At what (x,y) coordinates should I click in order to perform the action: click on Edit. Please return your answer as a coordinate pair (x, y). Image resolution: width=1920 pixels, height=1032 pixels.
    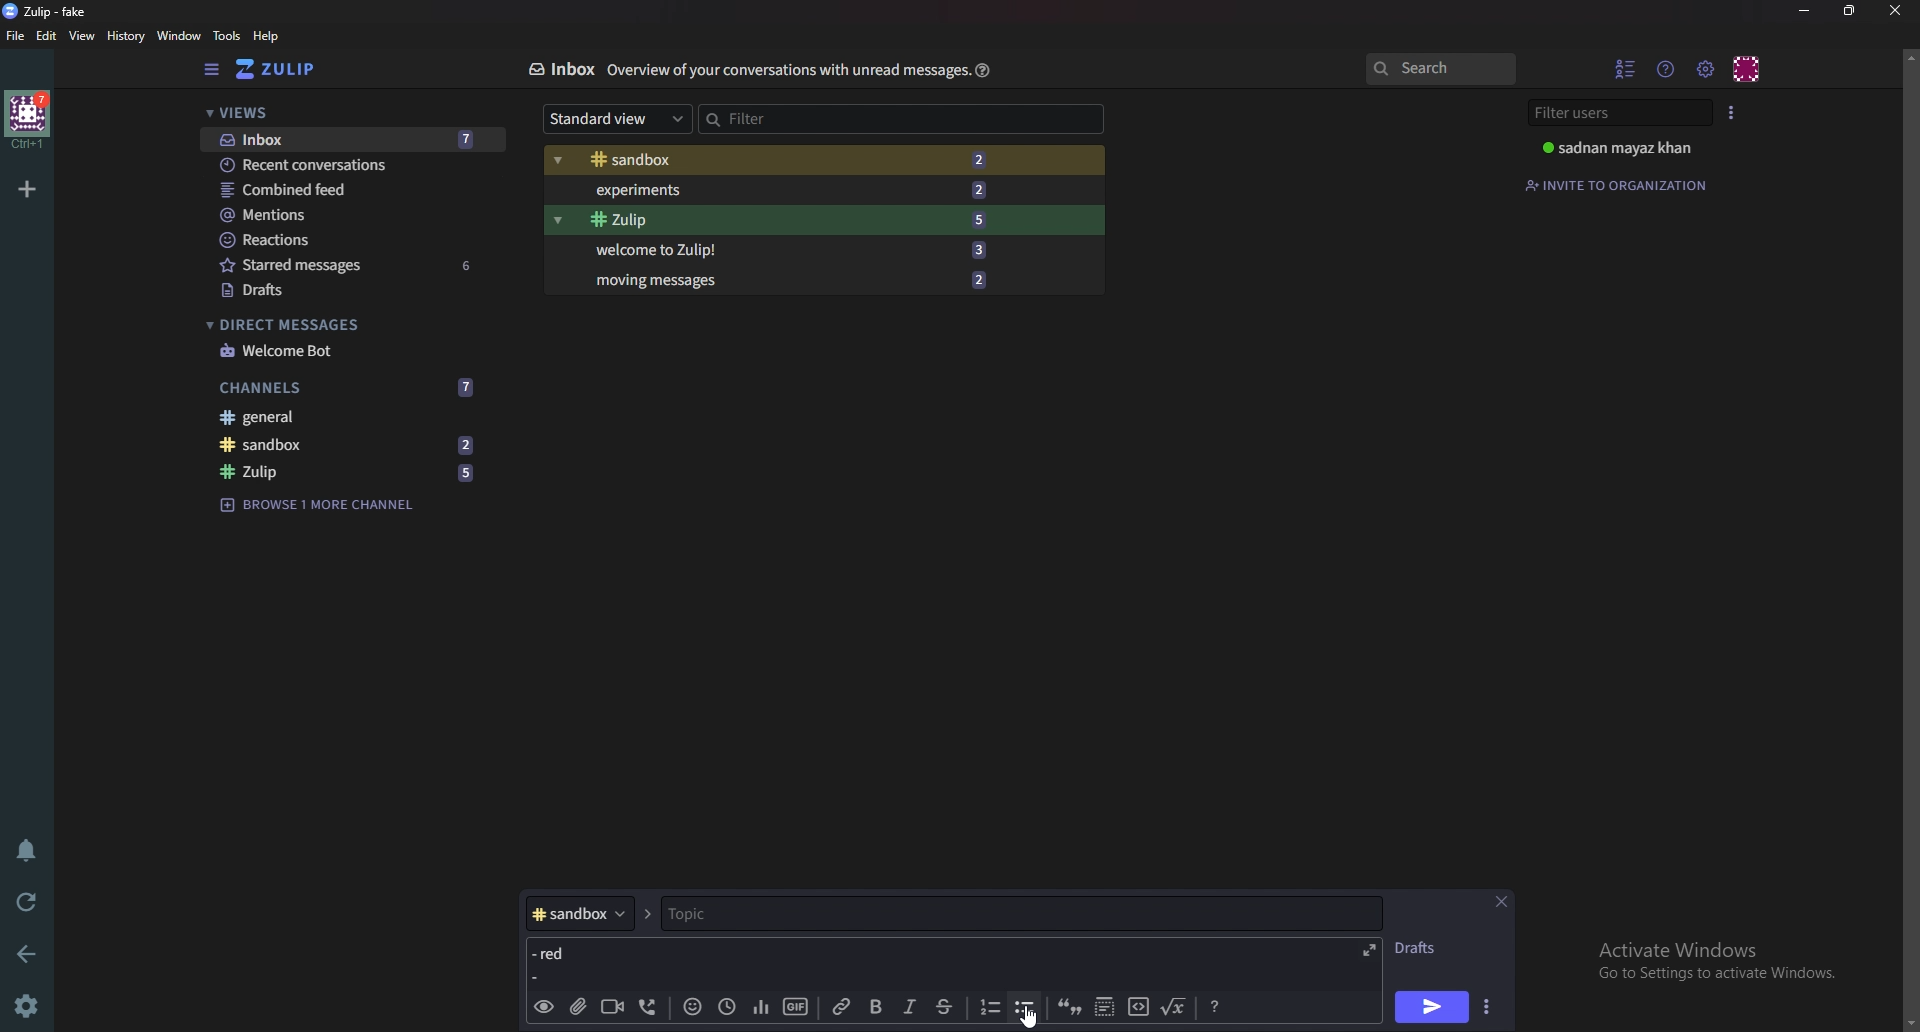
    Looking at the image, I should click on (47, 36).